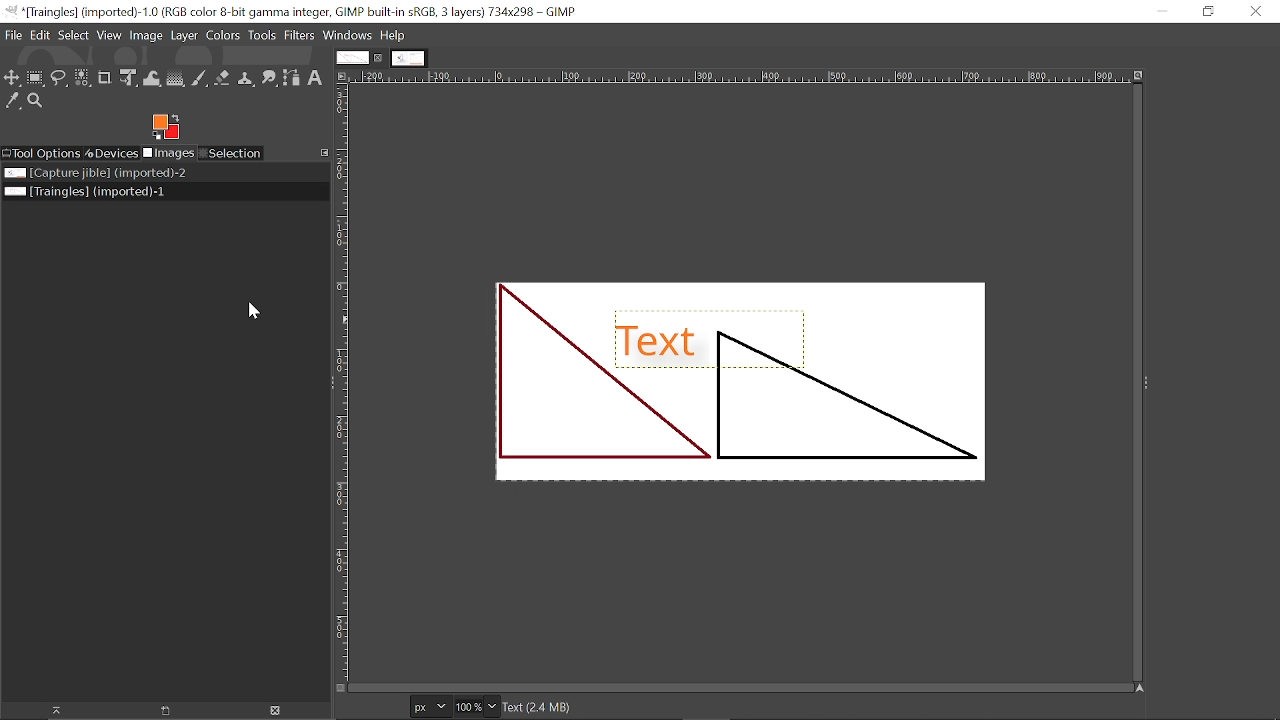 Image resolution: width=1280 pixels, height=720 pixels. Describe the element at coordinates (110, 37) in the screenshot. I see `View` at that location.